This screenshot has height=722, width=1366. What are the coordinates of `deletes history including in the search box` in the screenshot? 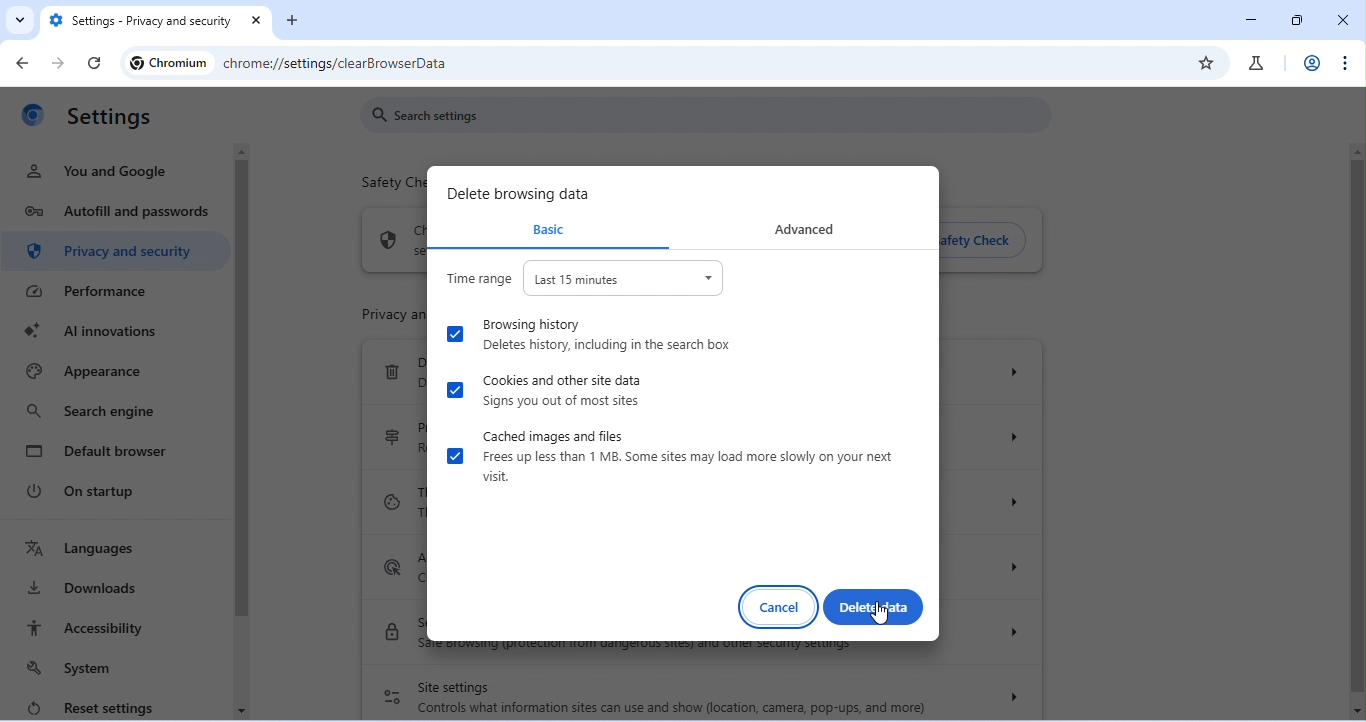 It's located at (615, 346).